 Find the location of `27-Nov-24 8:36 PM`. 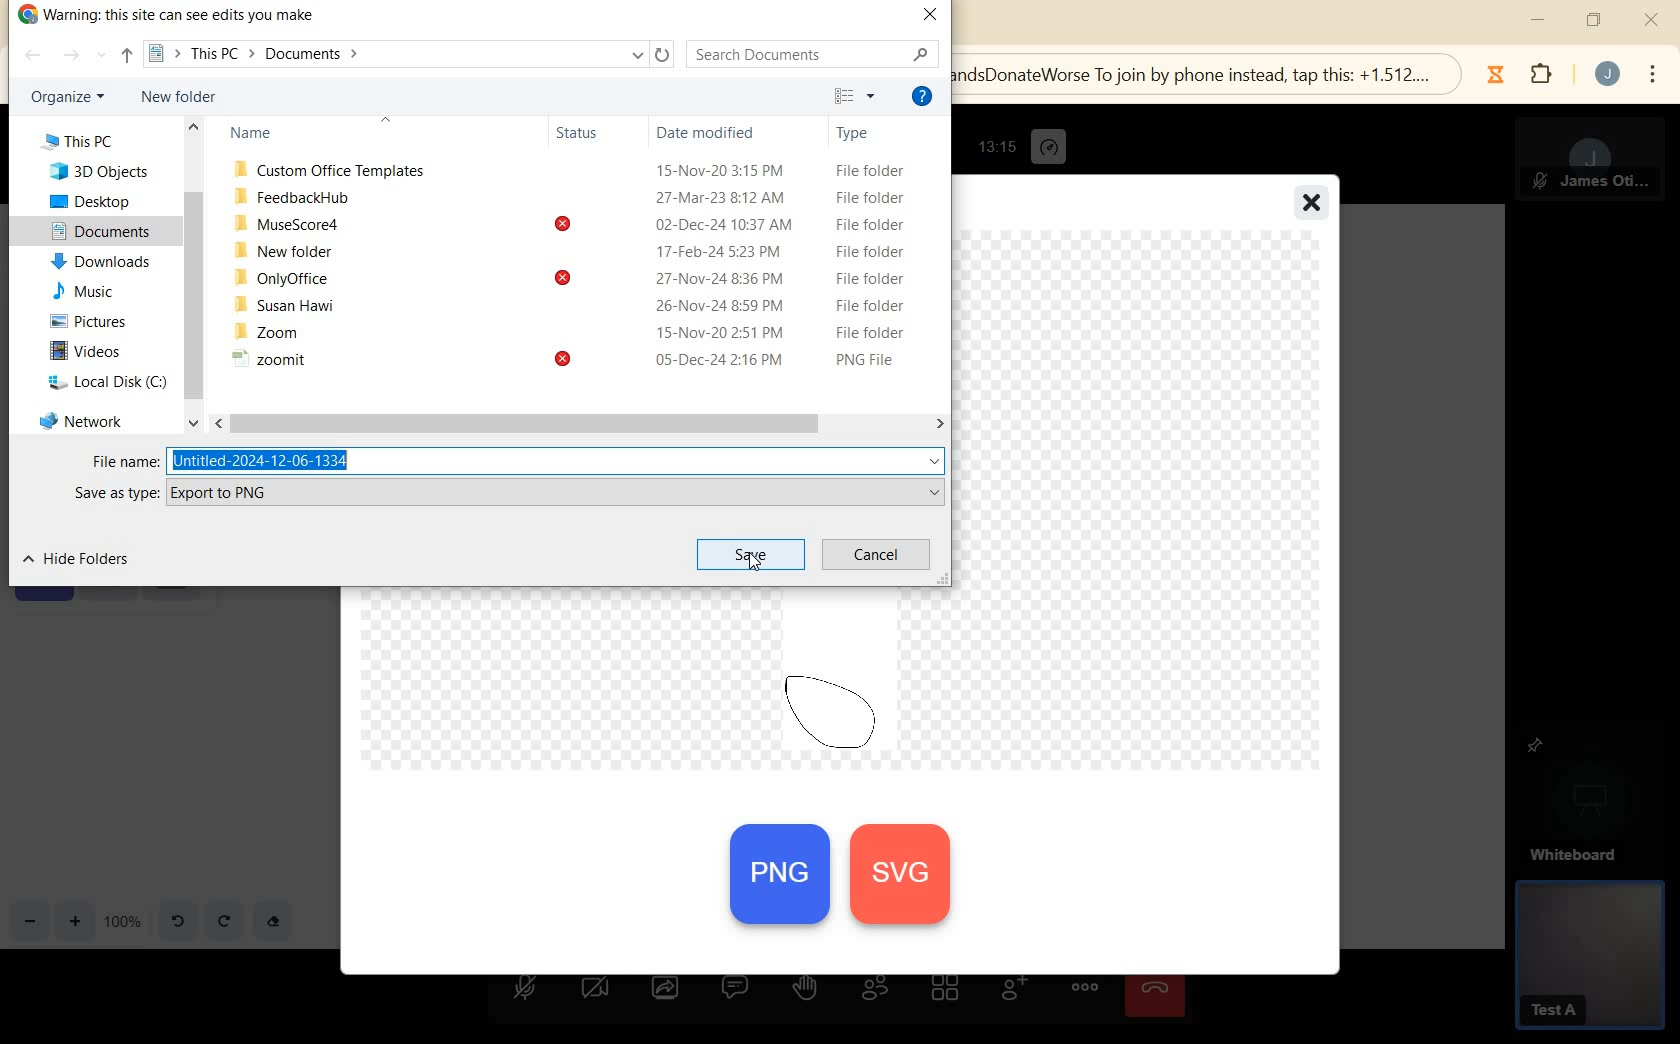

27-Nov-24 8:36 PM is located at coordinates (724, 278).